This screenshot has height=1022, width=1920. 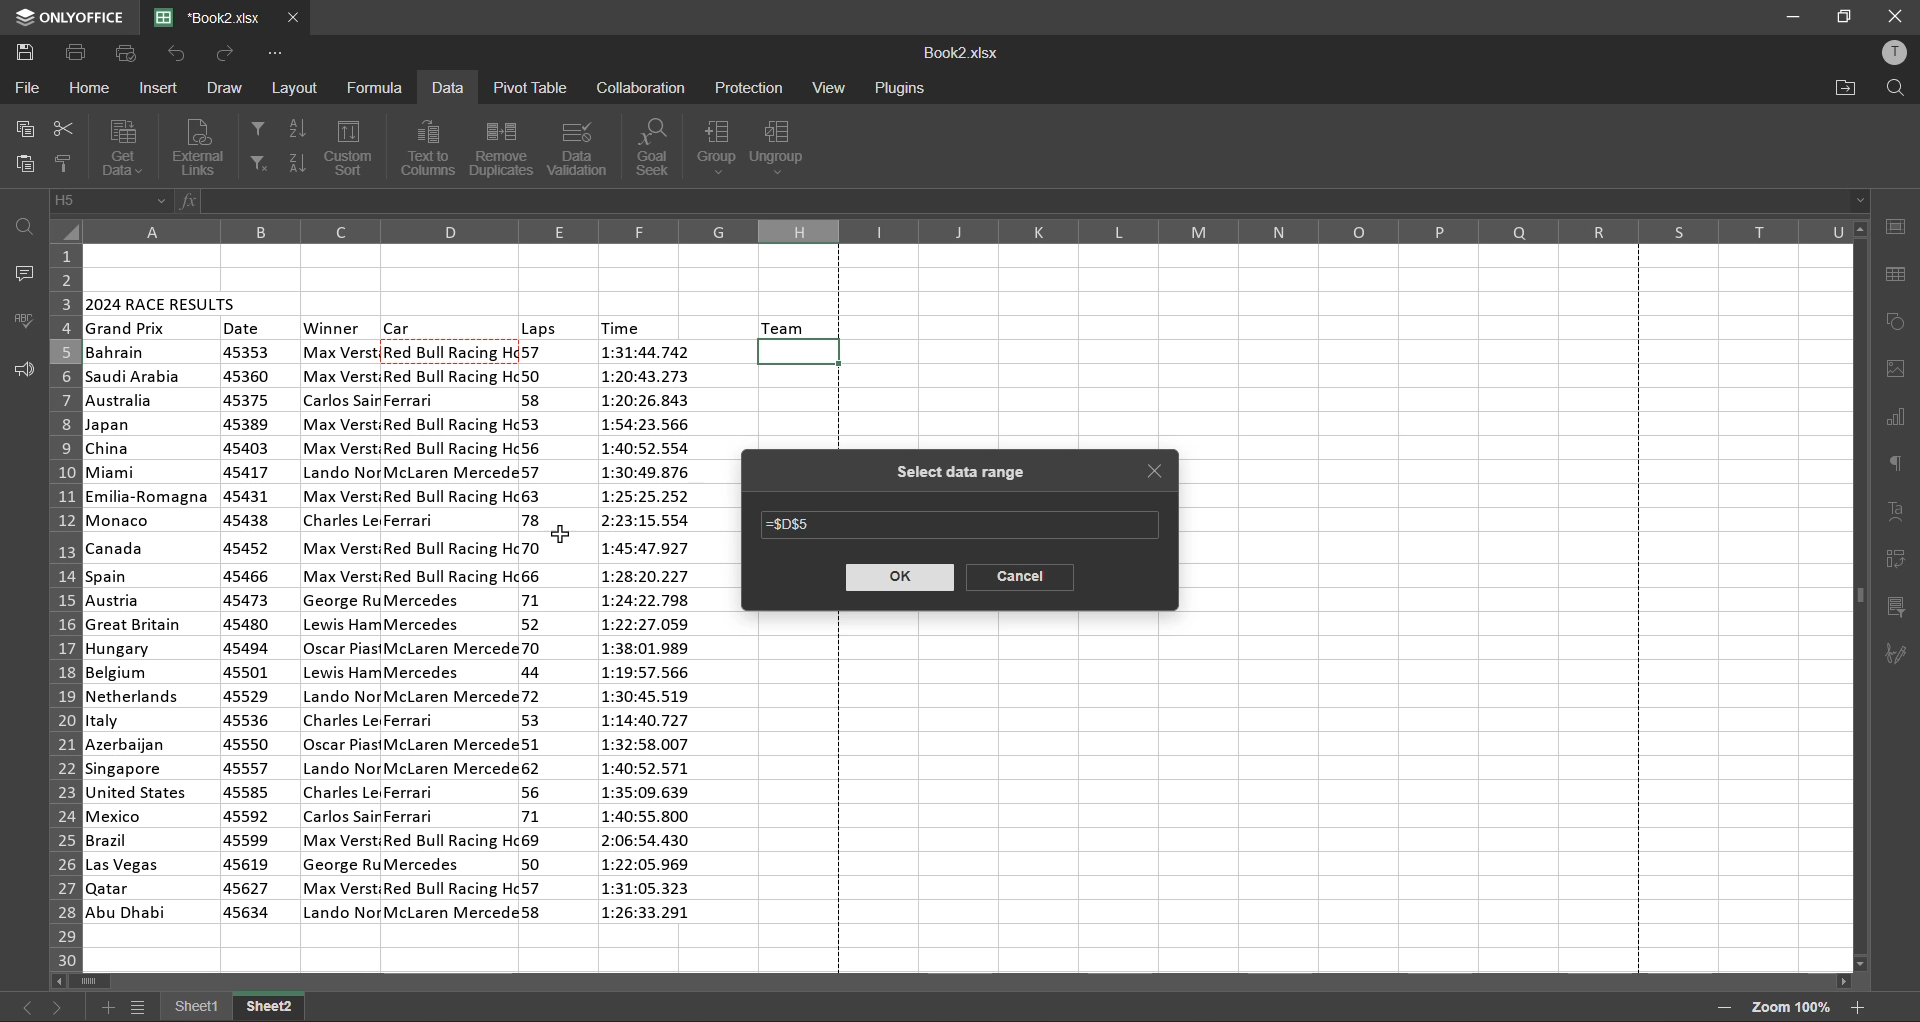 What do you see at coordinates (1901, 276) in the screenshot?
I see `table` at bounding box center [1901, 276].